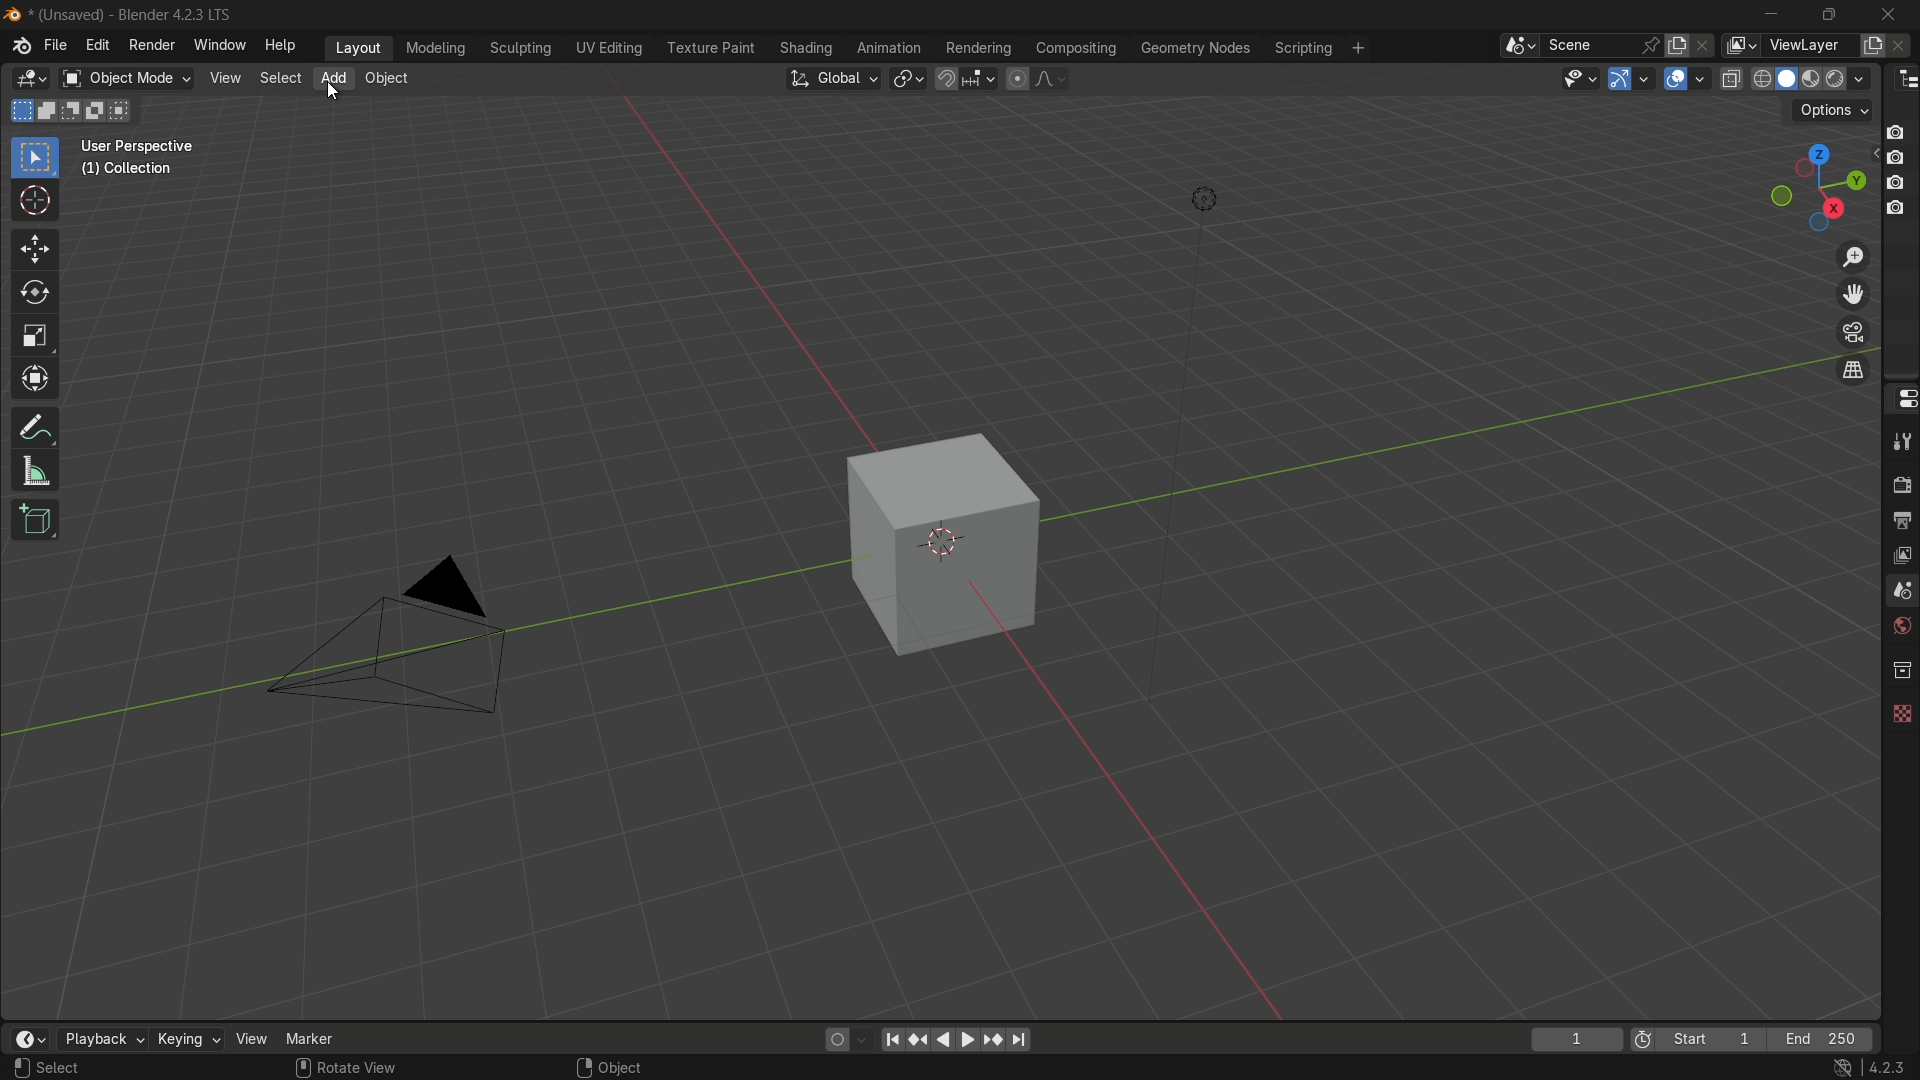 Image resolution: width=1920 pixels, height=1080 pixels. What do you see at coordinates (187, 1039) in the screenshot?
I see `keying` at bounding box center [187, 1039].